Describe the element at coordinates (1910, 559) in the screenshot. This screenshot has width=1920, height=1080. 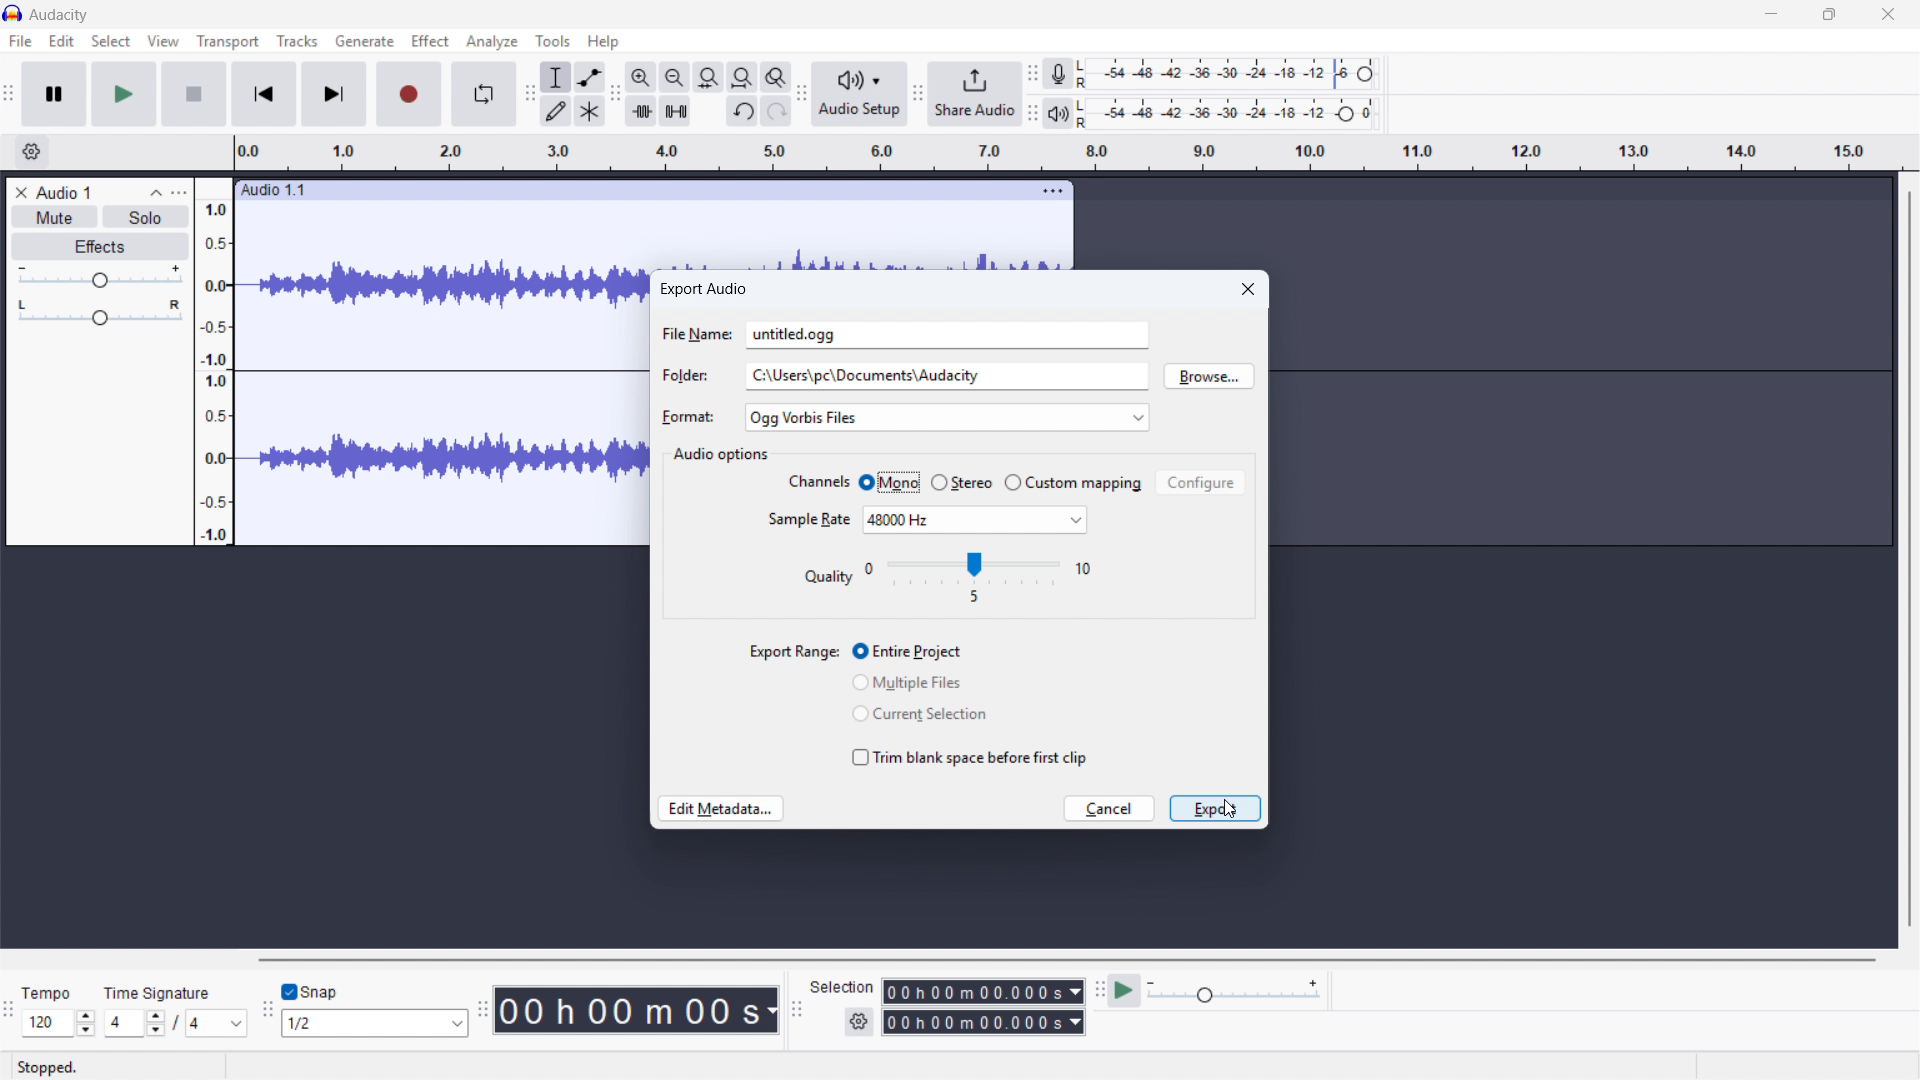
I see `Vertical scroll bar ` at that location.